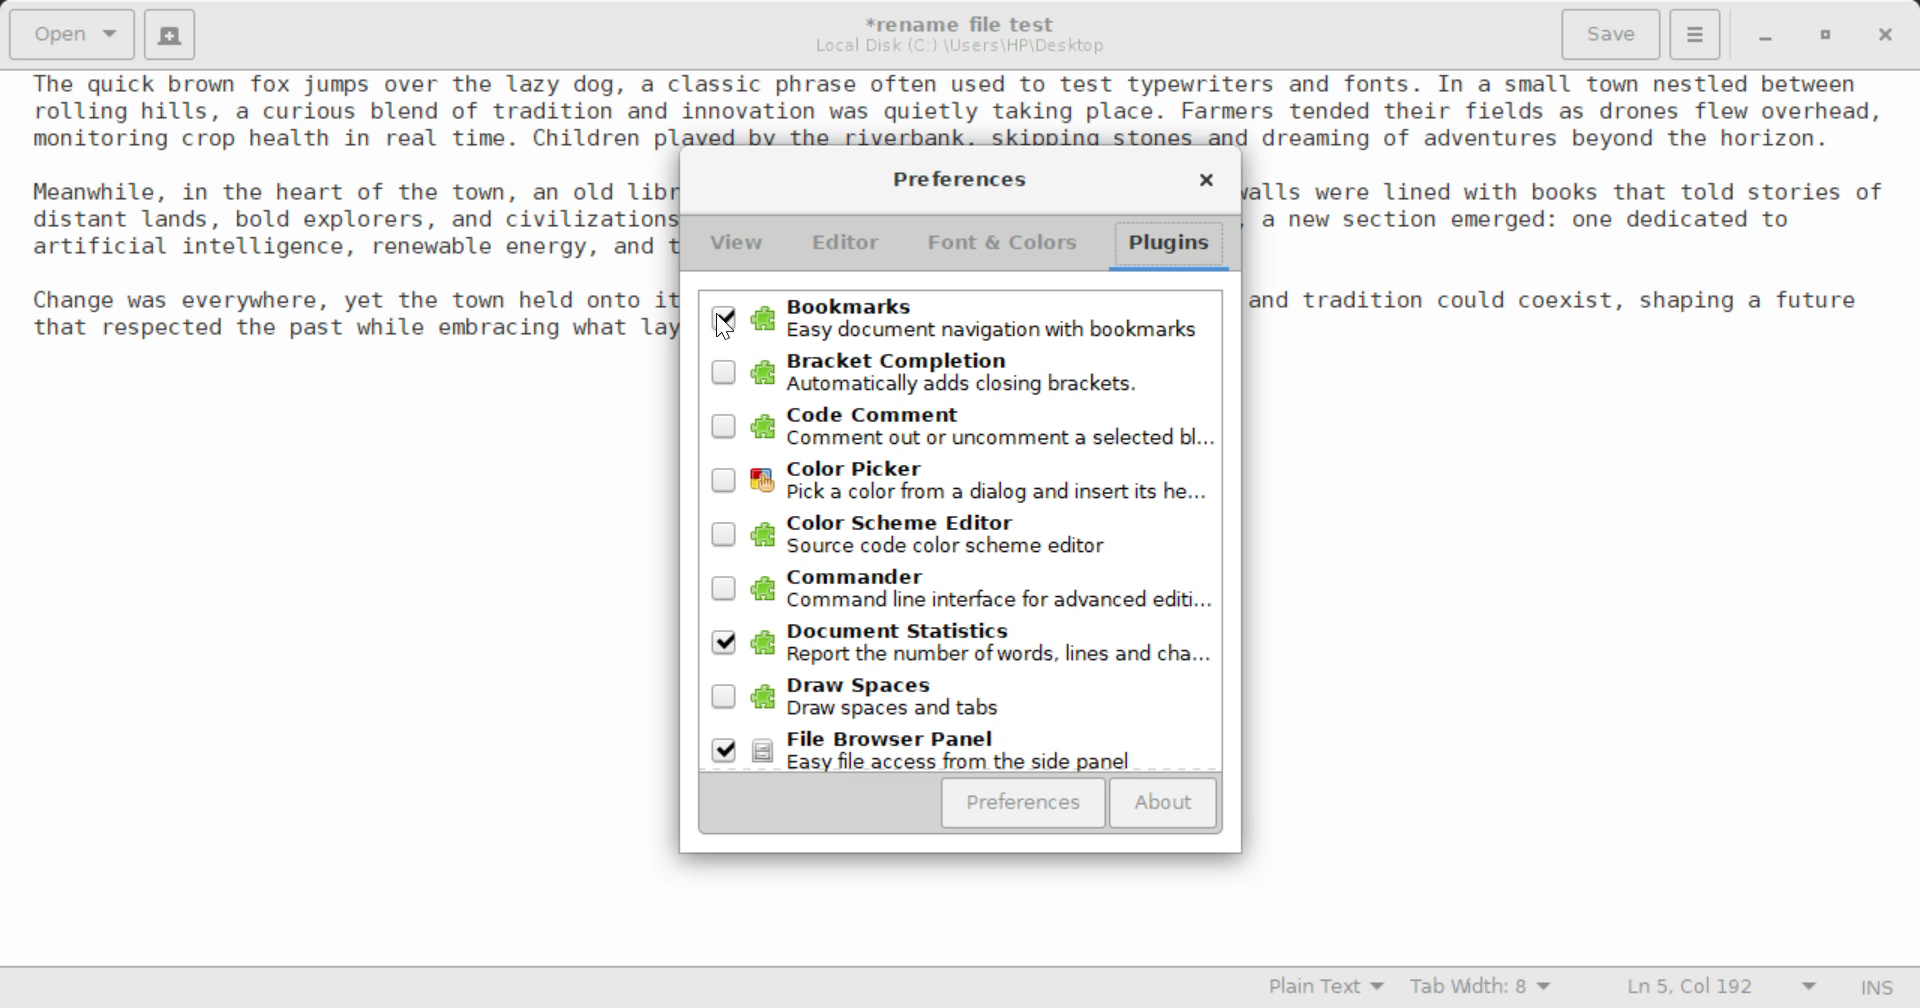 This screenshot has width=1920, height=1008. Describe the element at coordinates (72, 32) in the screenshot. I see `Open Document` at that location.